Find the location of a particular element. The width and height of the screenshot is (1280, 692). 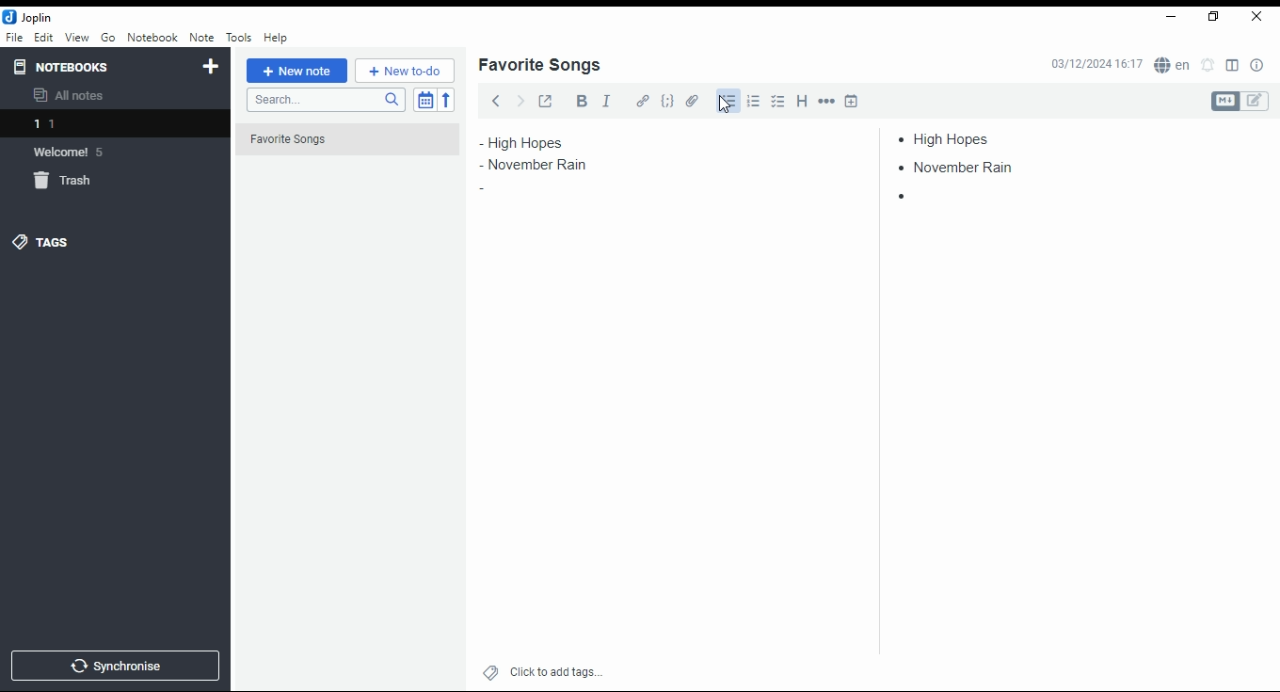

icon is located at coordinates (30, 17).